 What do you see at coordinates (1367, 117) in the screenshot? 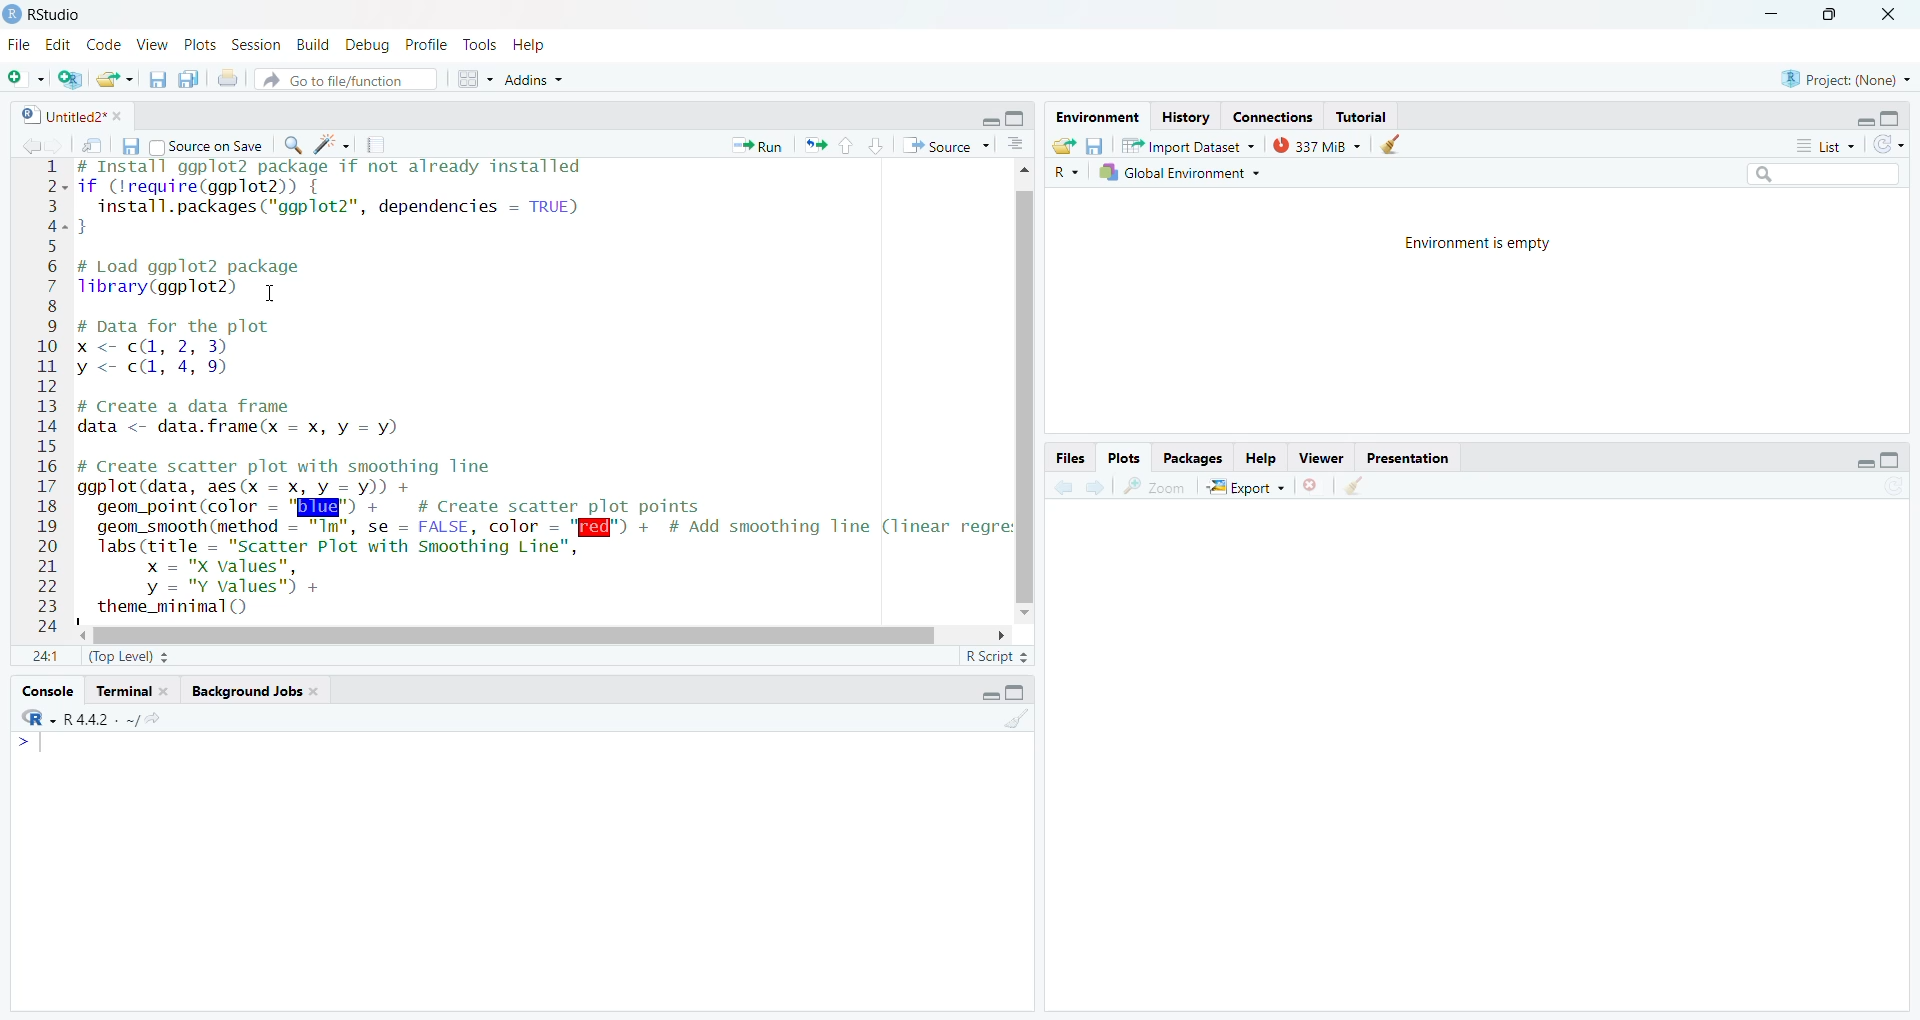
I see `Tutorial` at bounding box center [1367, 117].